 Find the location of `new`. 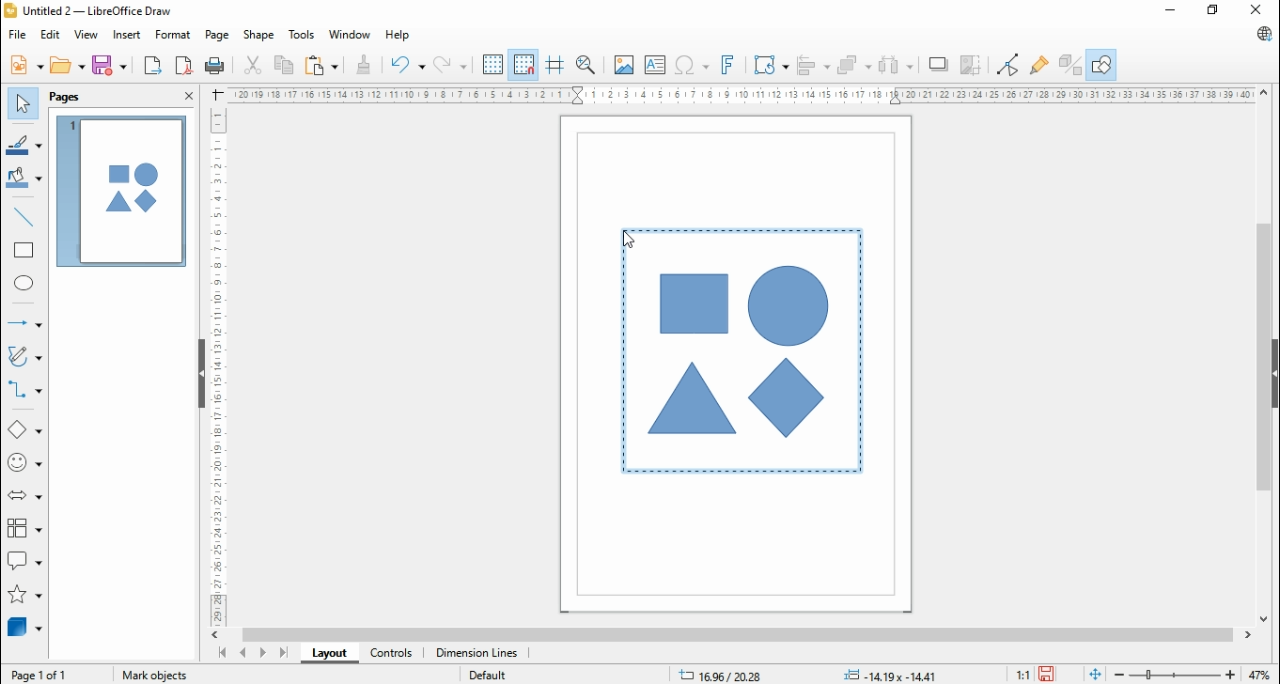

new is located at coordinates (27, 65).